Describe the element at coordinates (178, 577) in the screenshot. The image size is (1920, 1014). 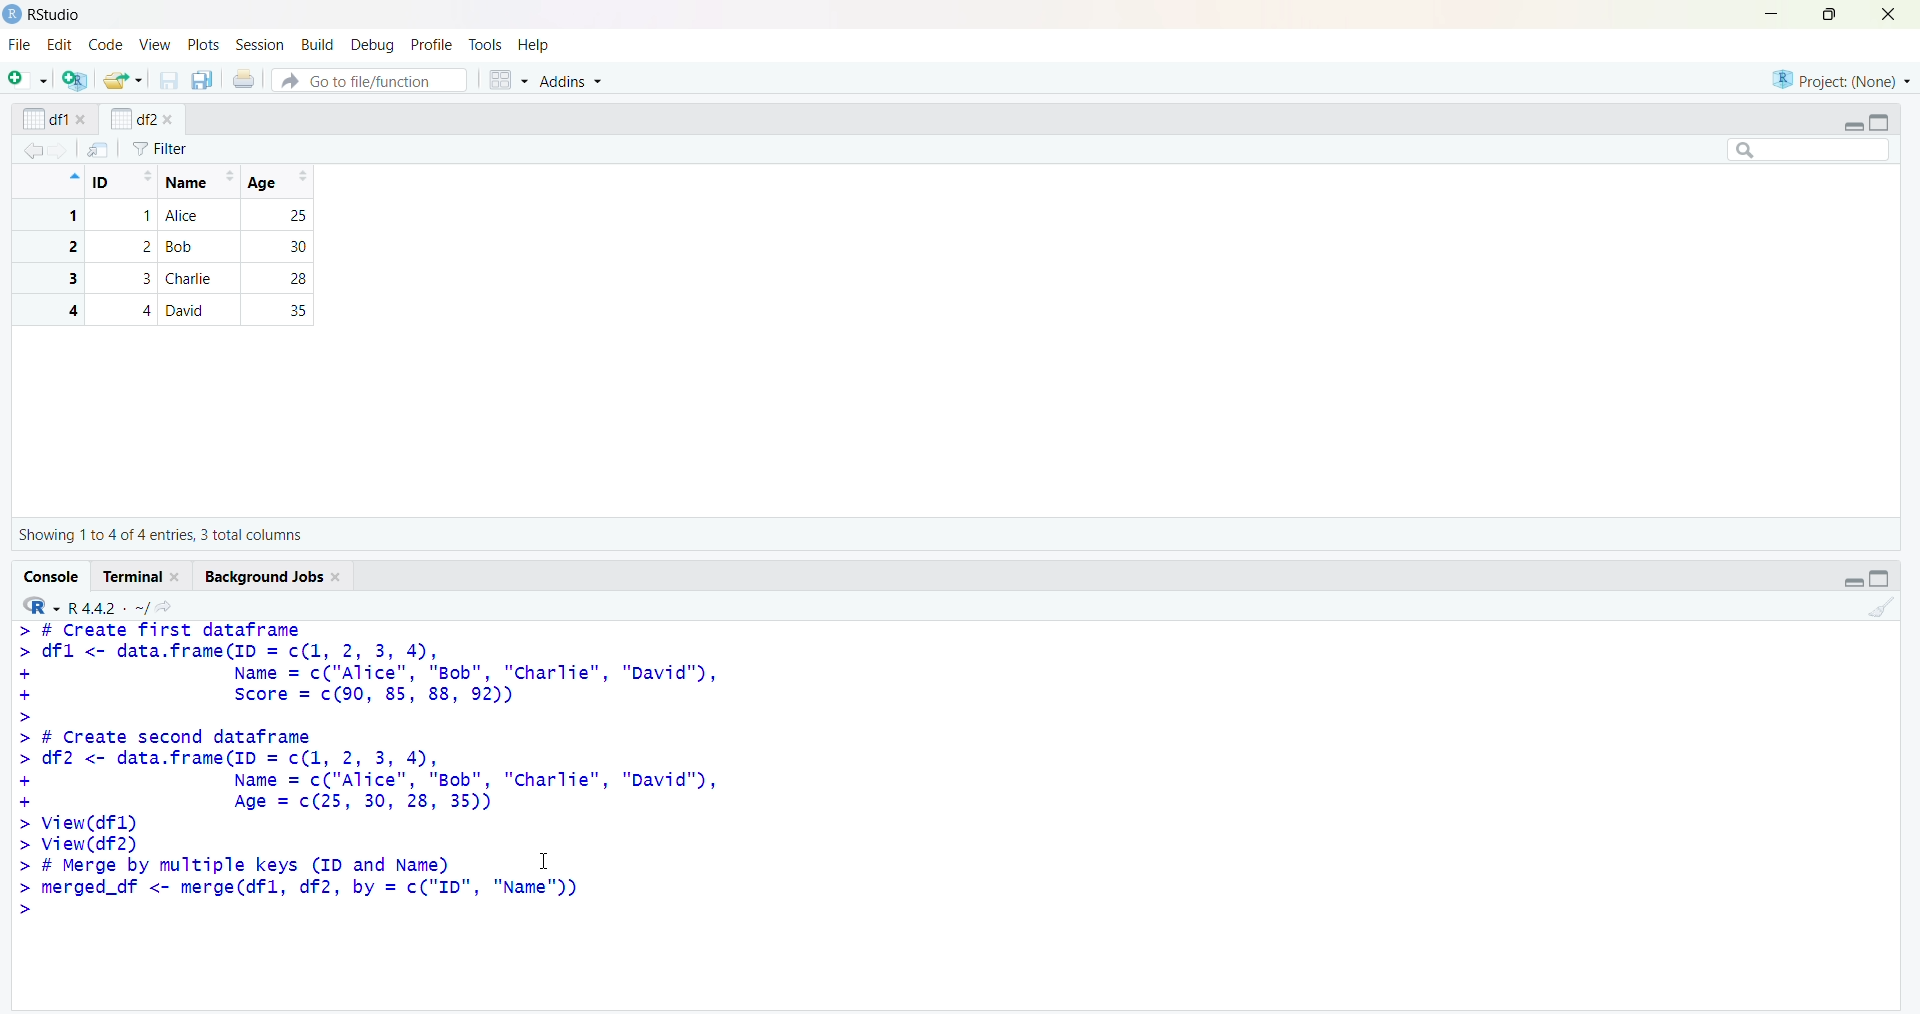
I see `close` at that location.